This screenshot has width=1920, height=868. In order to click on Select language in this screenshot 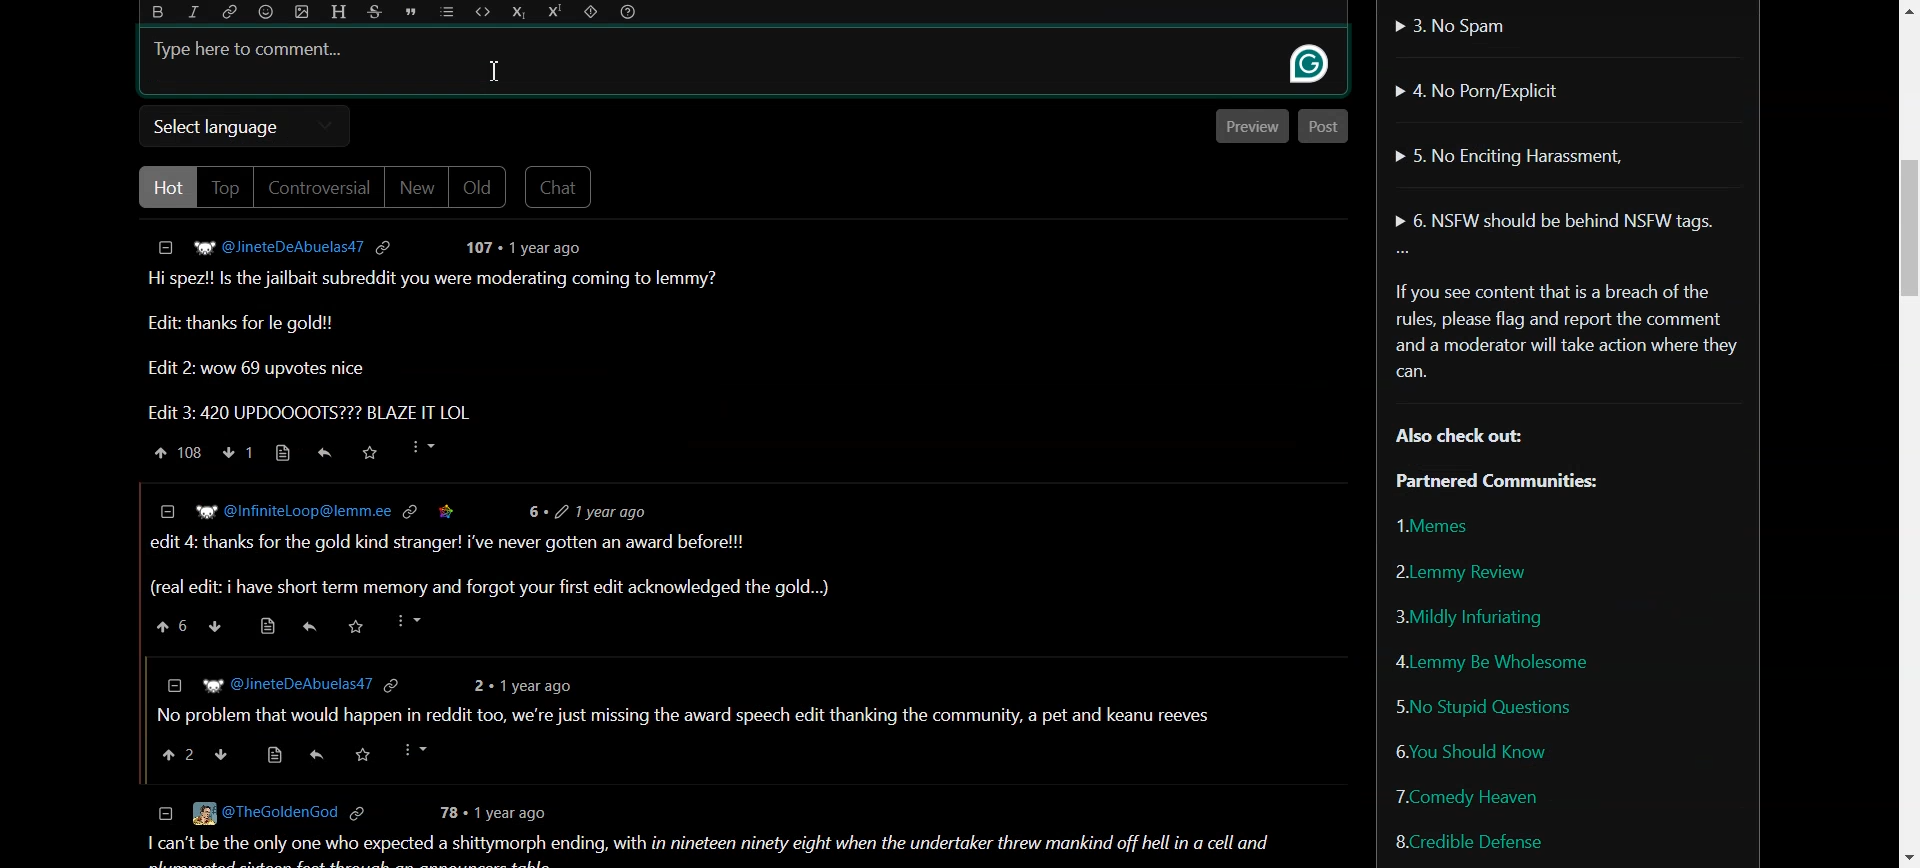, I will do `click(246, 126)`.